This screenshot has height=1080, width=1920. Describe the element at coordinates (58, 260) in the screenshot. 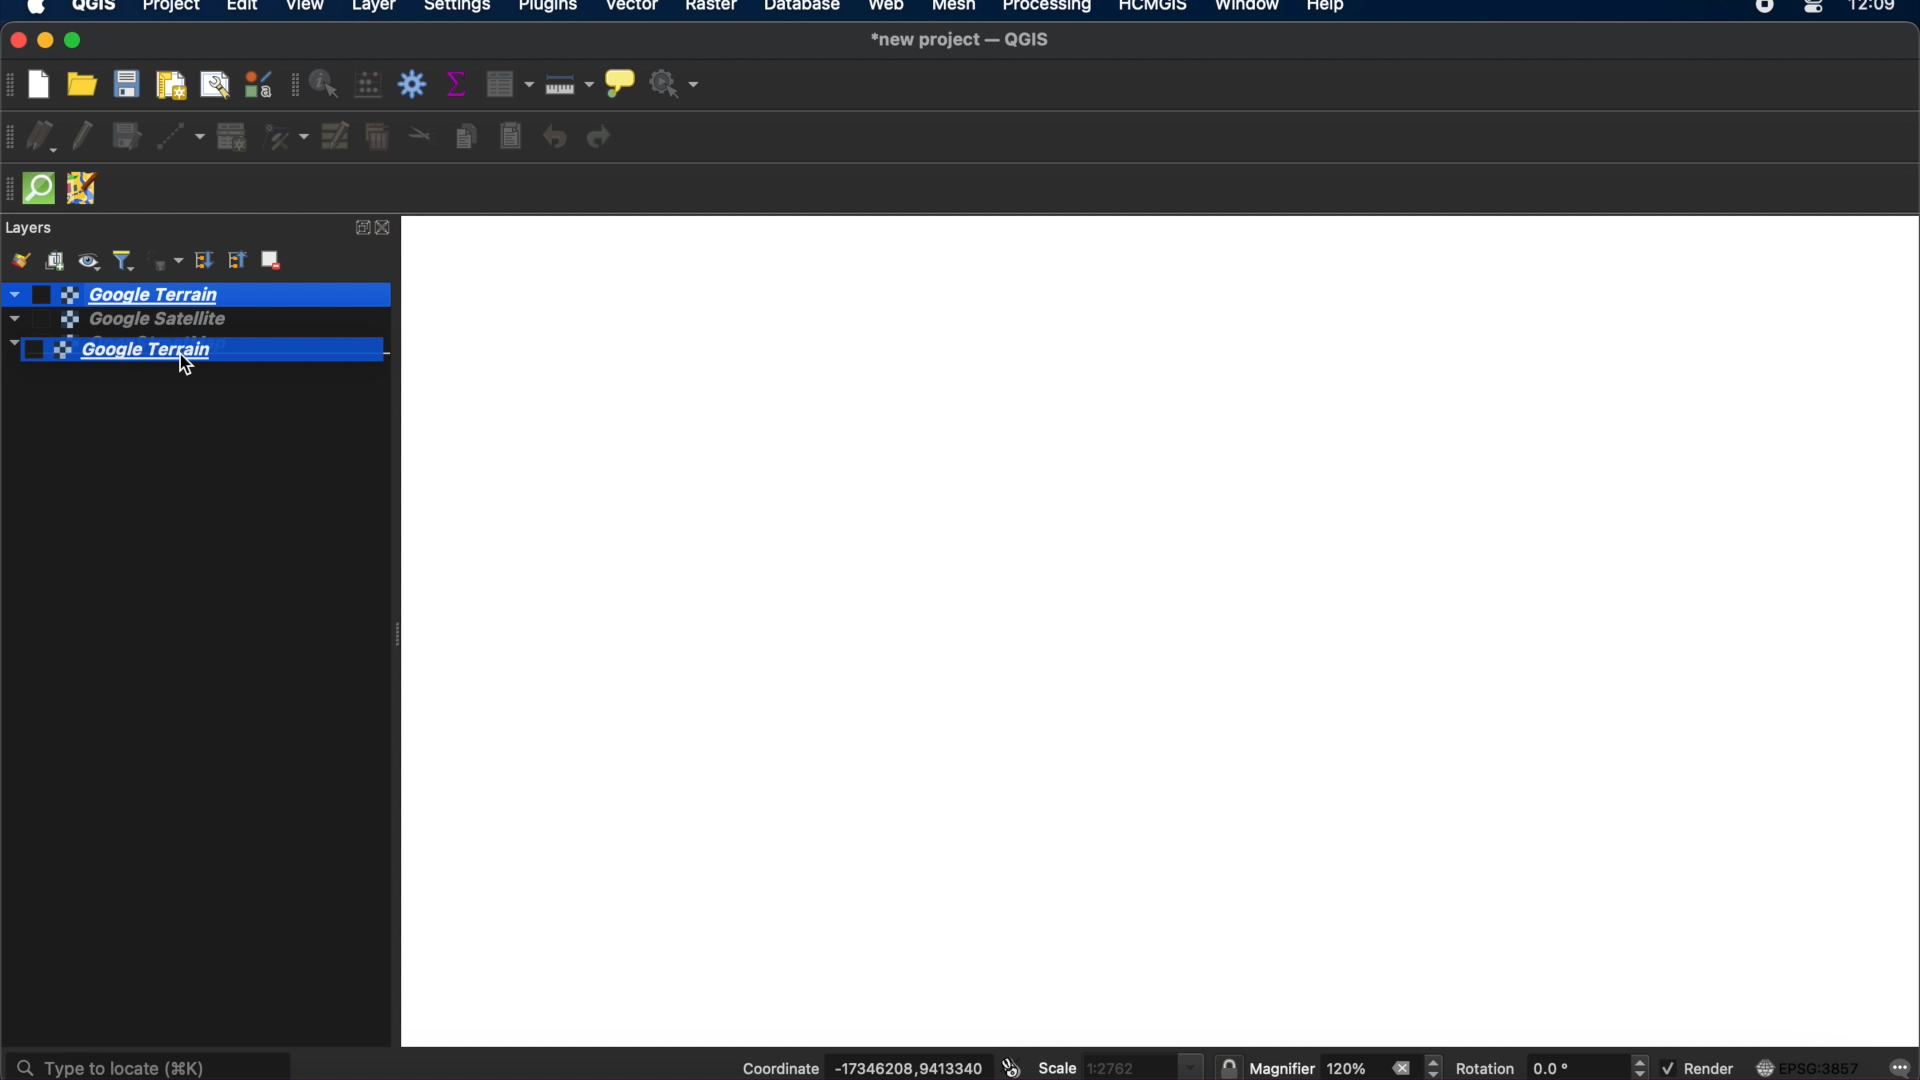

I see `add group` at that location.